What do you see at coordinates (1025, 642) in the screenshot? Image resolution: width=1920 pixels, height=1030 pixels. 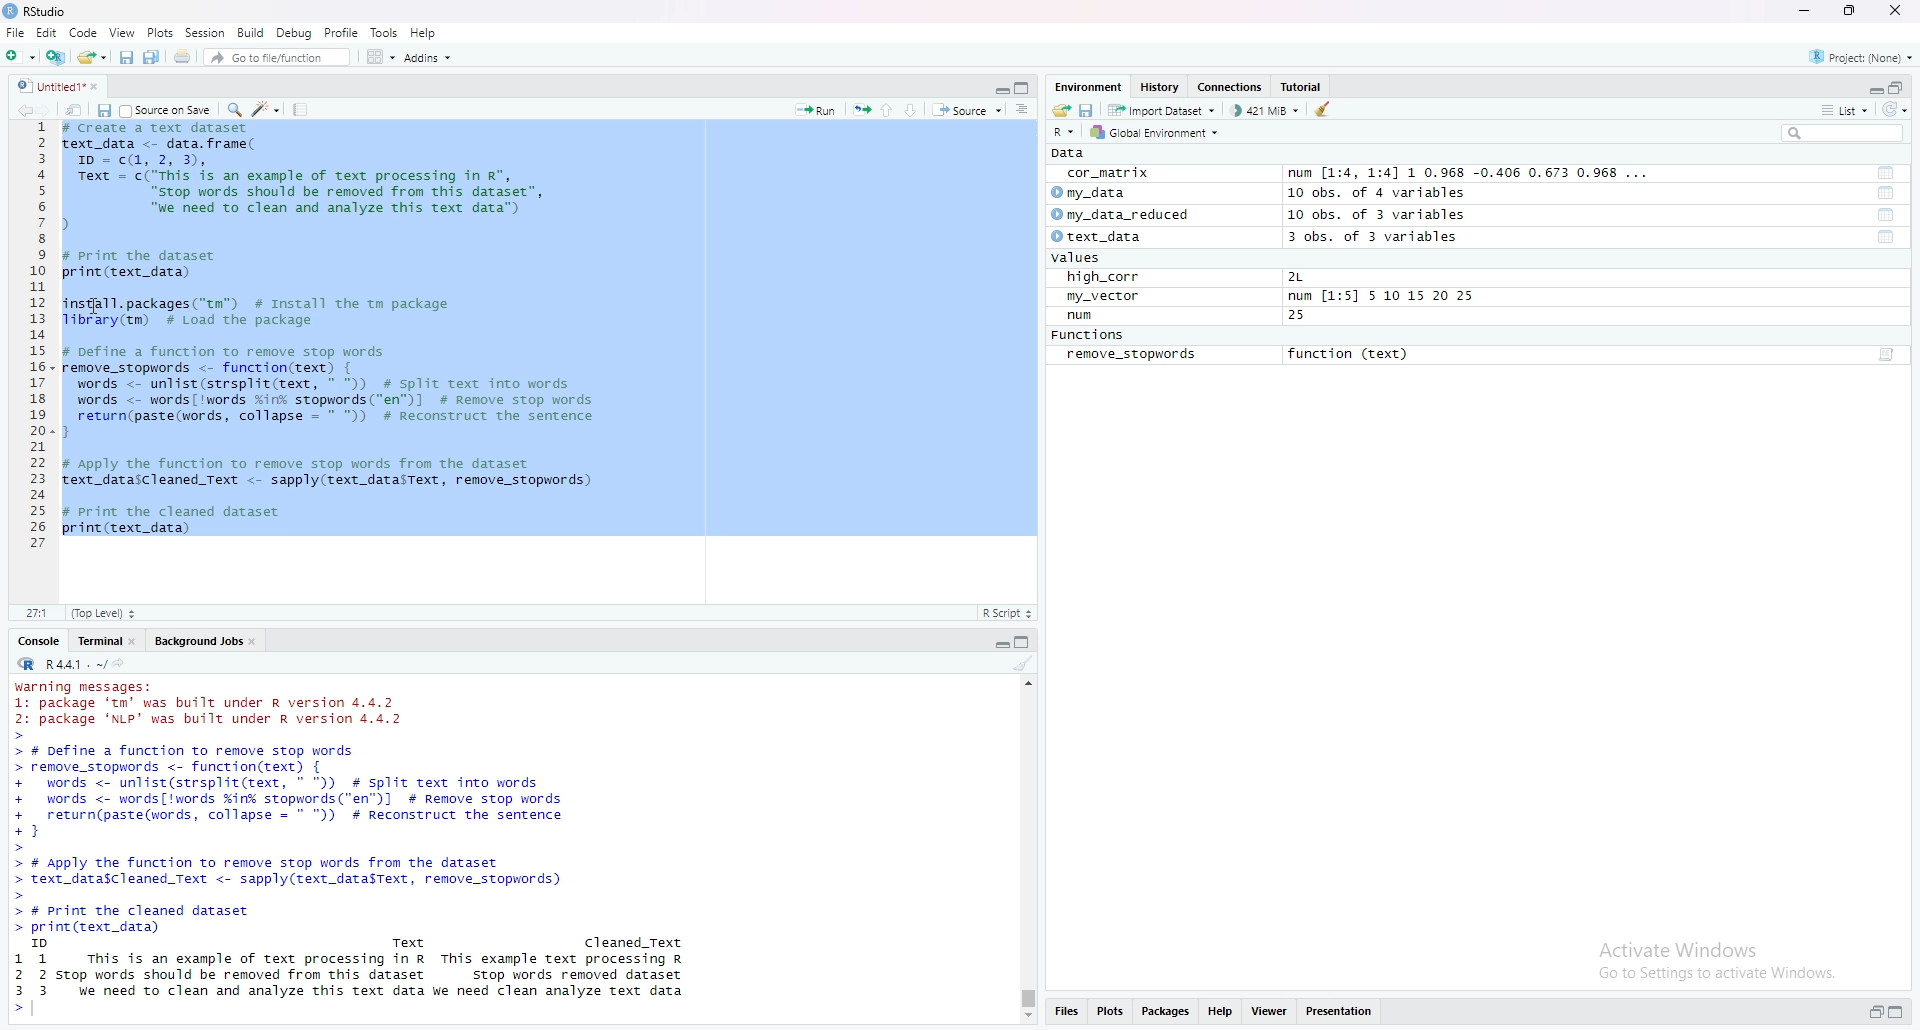 I see `collapse` at bounding box center [1025, 642].